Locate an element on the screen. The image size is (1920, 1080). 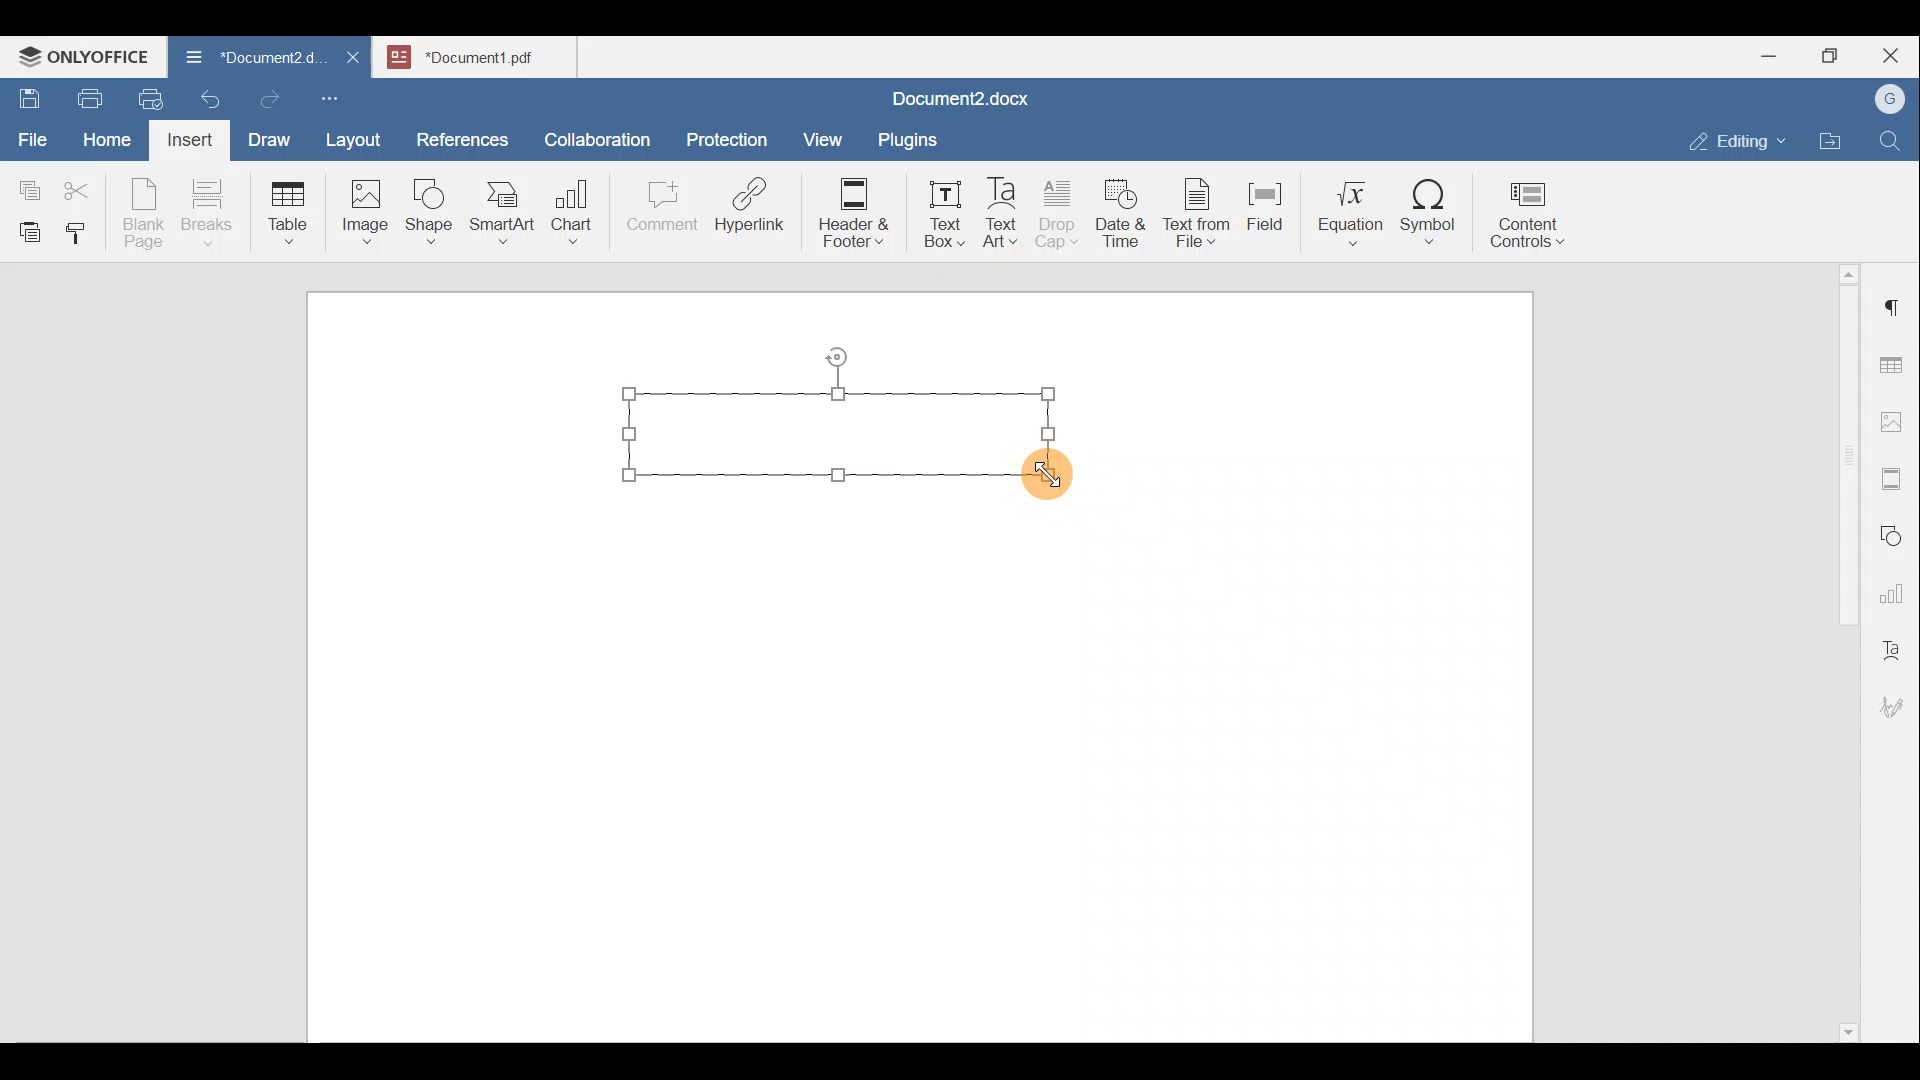
Customize quick access toolbar is located at coordinates (337, 95).